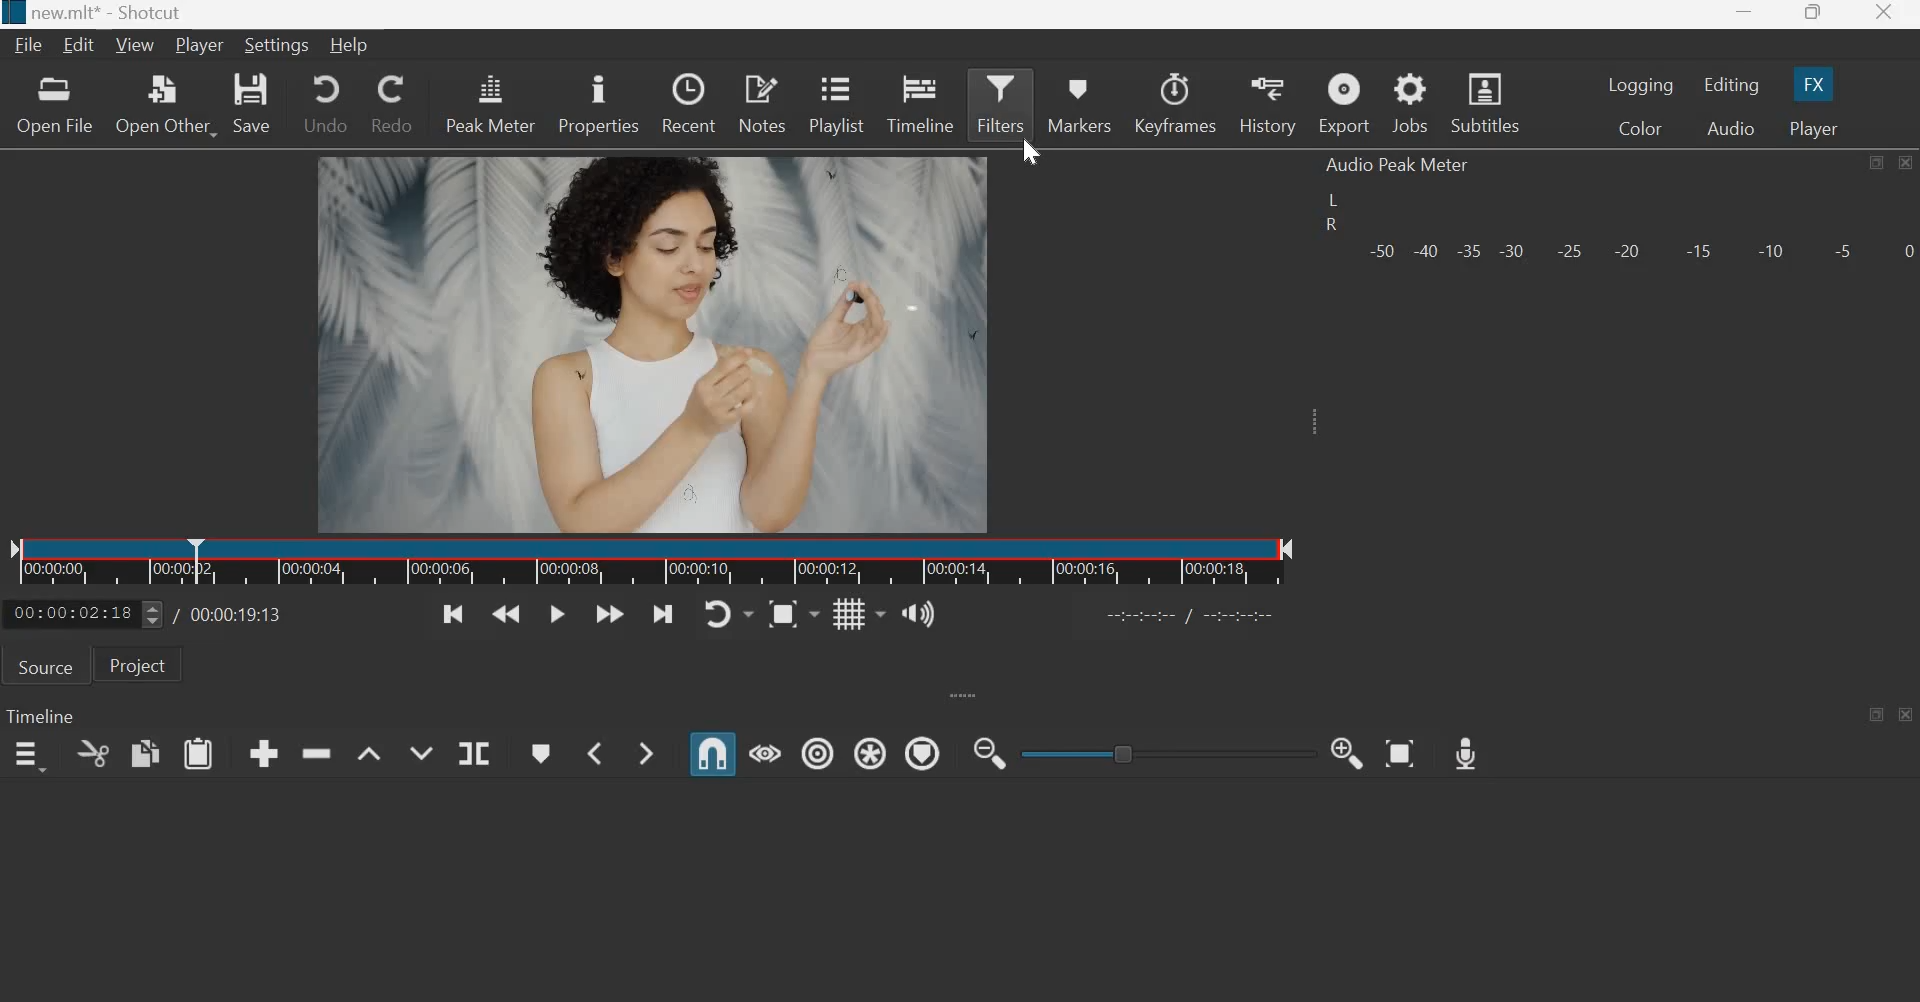 This screenshot has width=1920, height=1002. Describe the element at coordinates (136, 665) in the screenshot. I see `Project` at that location.